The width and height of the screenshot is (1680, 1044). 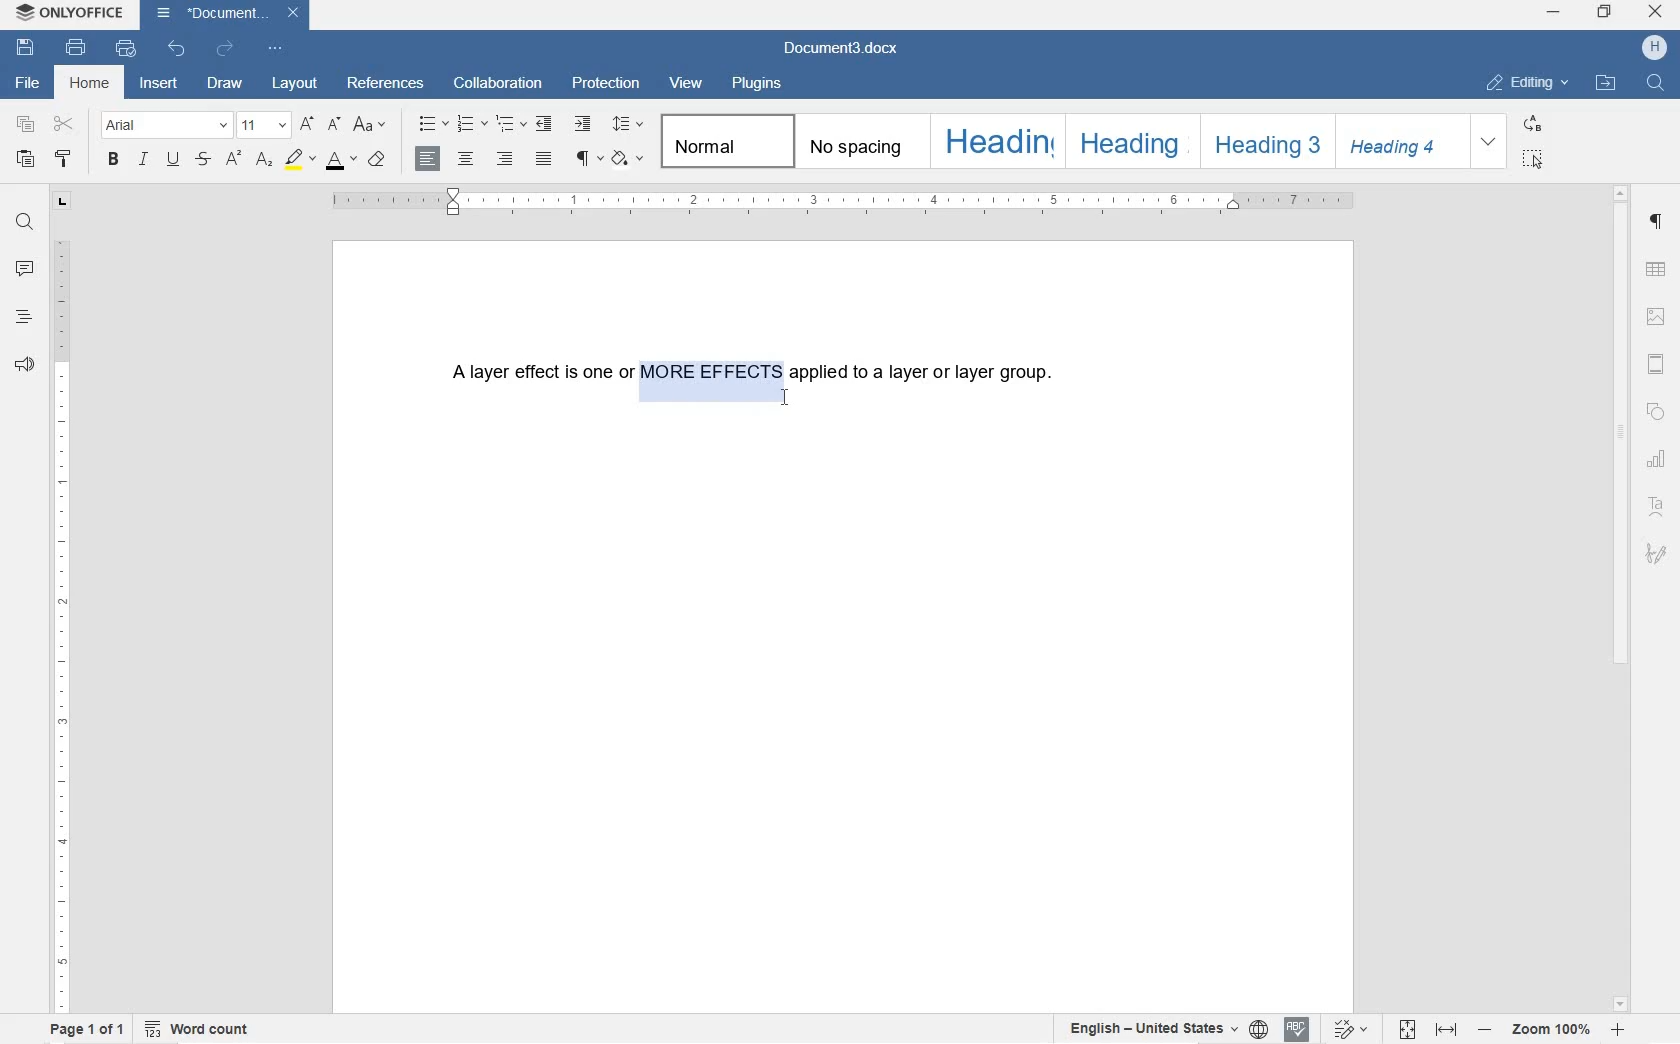 What do you see at coordinates (87, 1030) in the screenshot?
I see `PAGE 1 OF 1` at bounding box center [87, 1030].